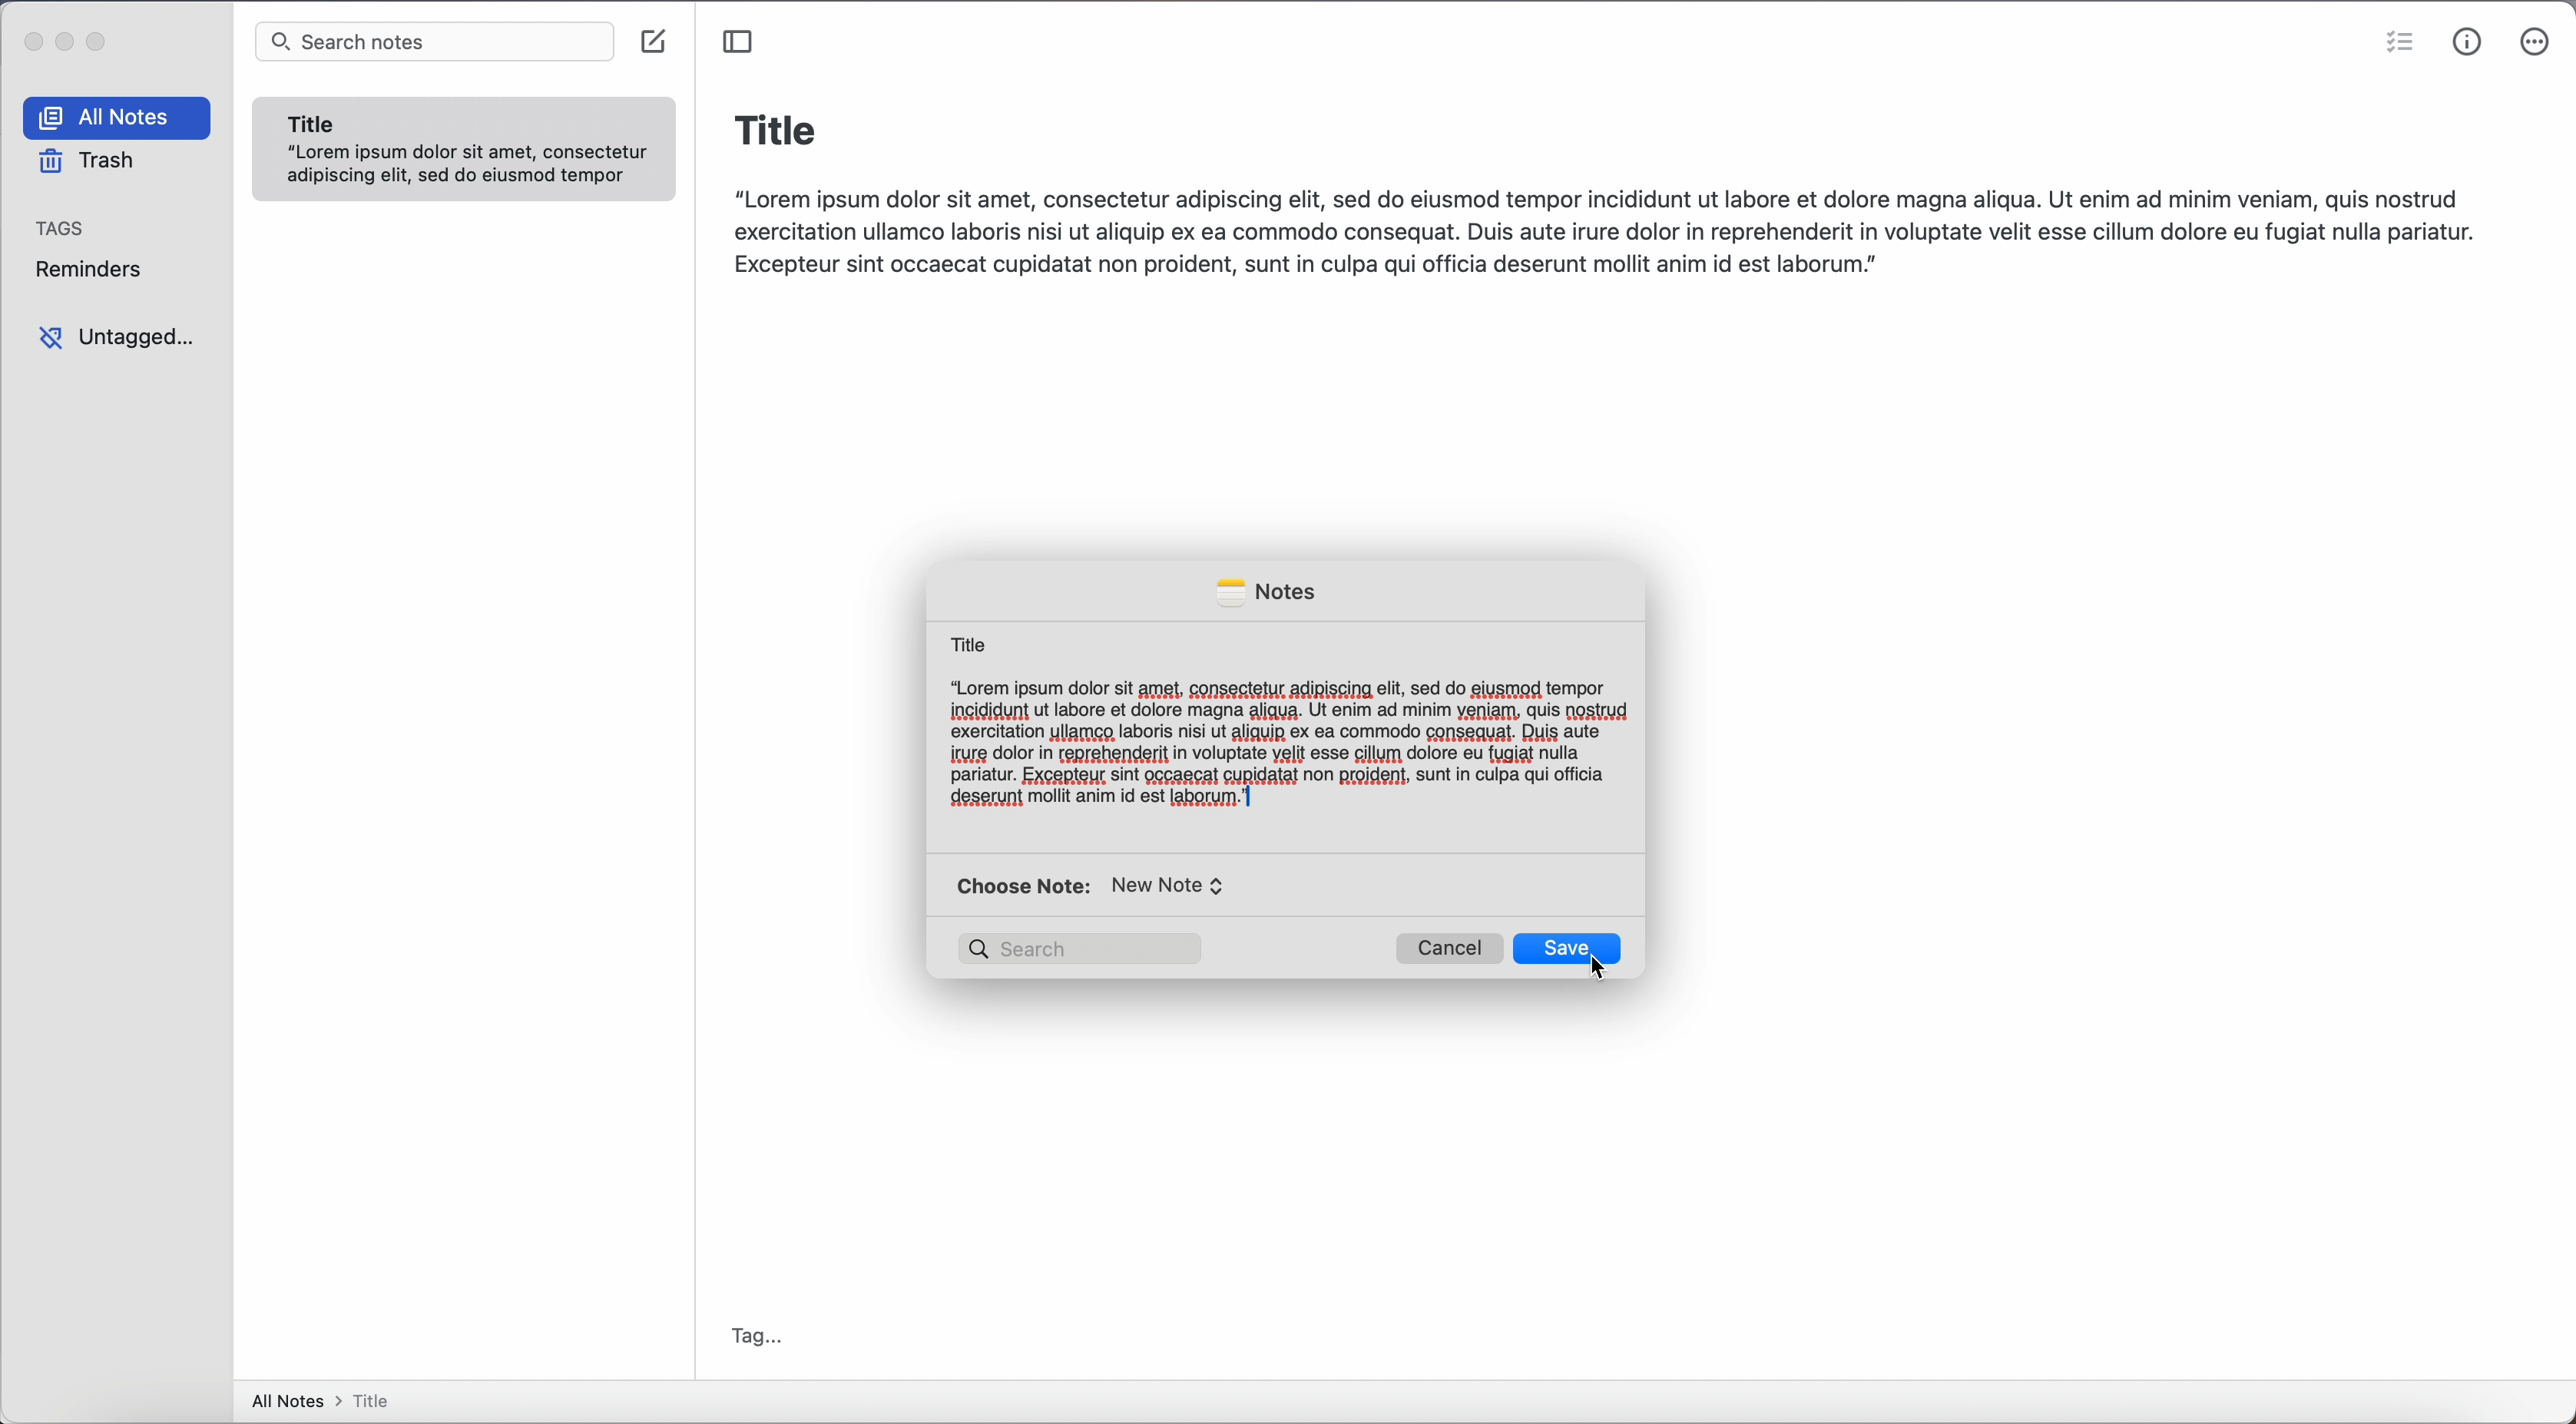 The width and height of the screenshot is (2576, 1424). I want to click on title, so click(776, 127).